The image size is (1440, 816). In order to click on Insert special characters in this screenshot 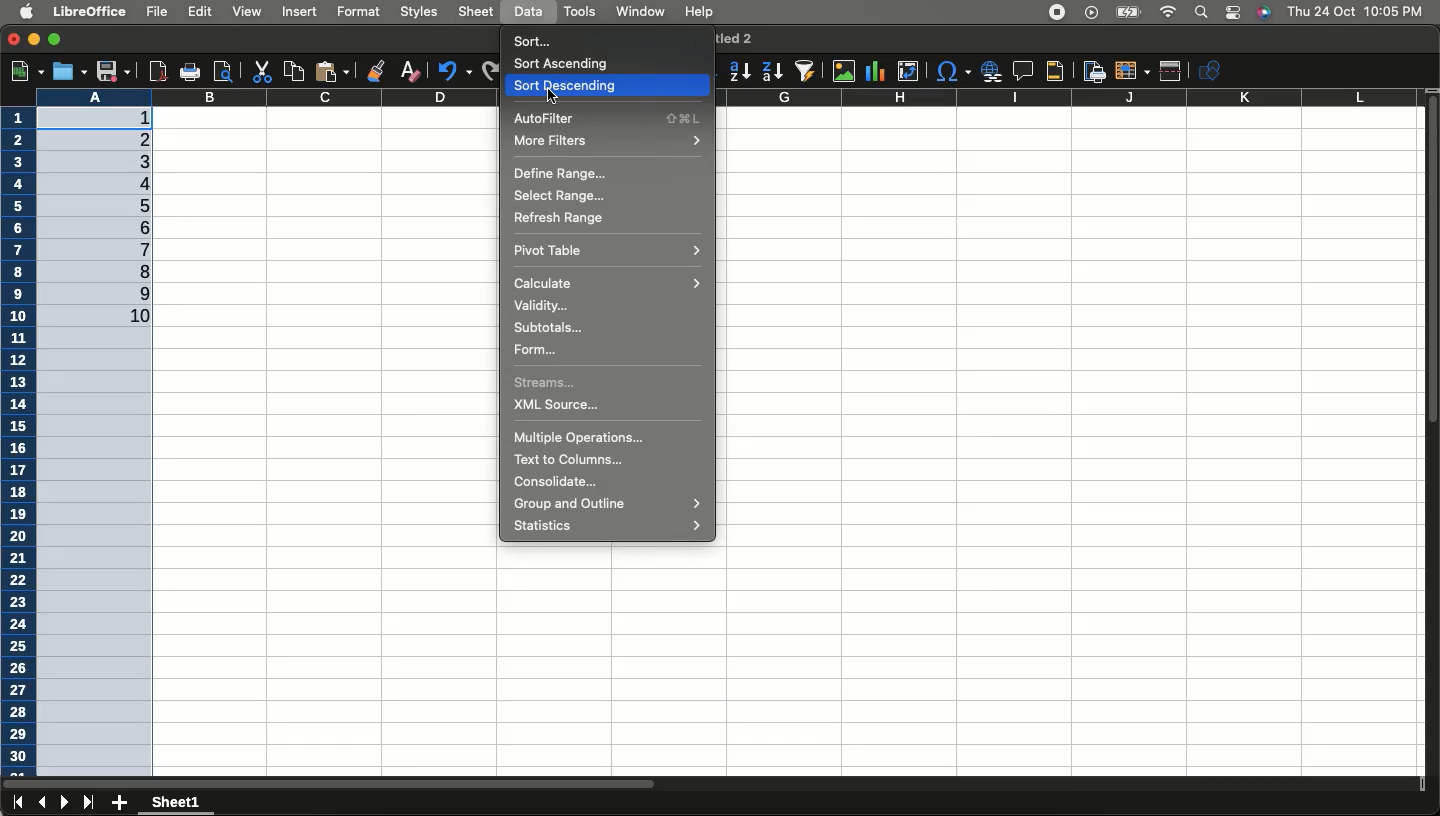, I will do `click(952, 72)`.